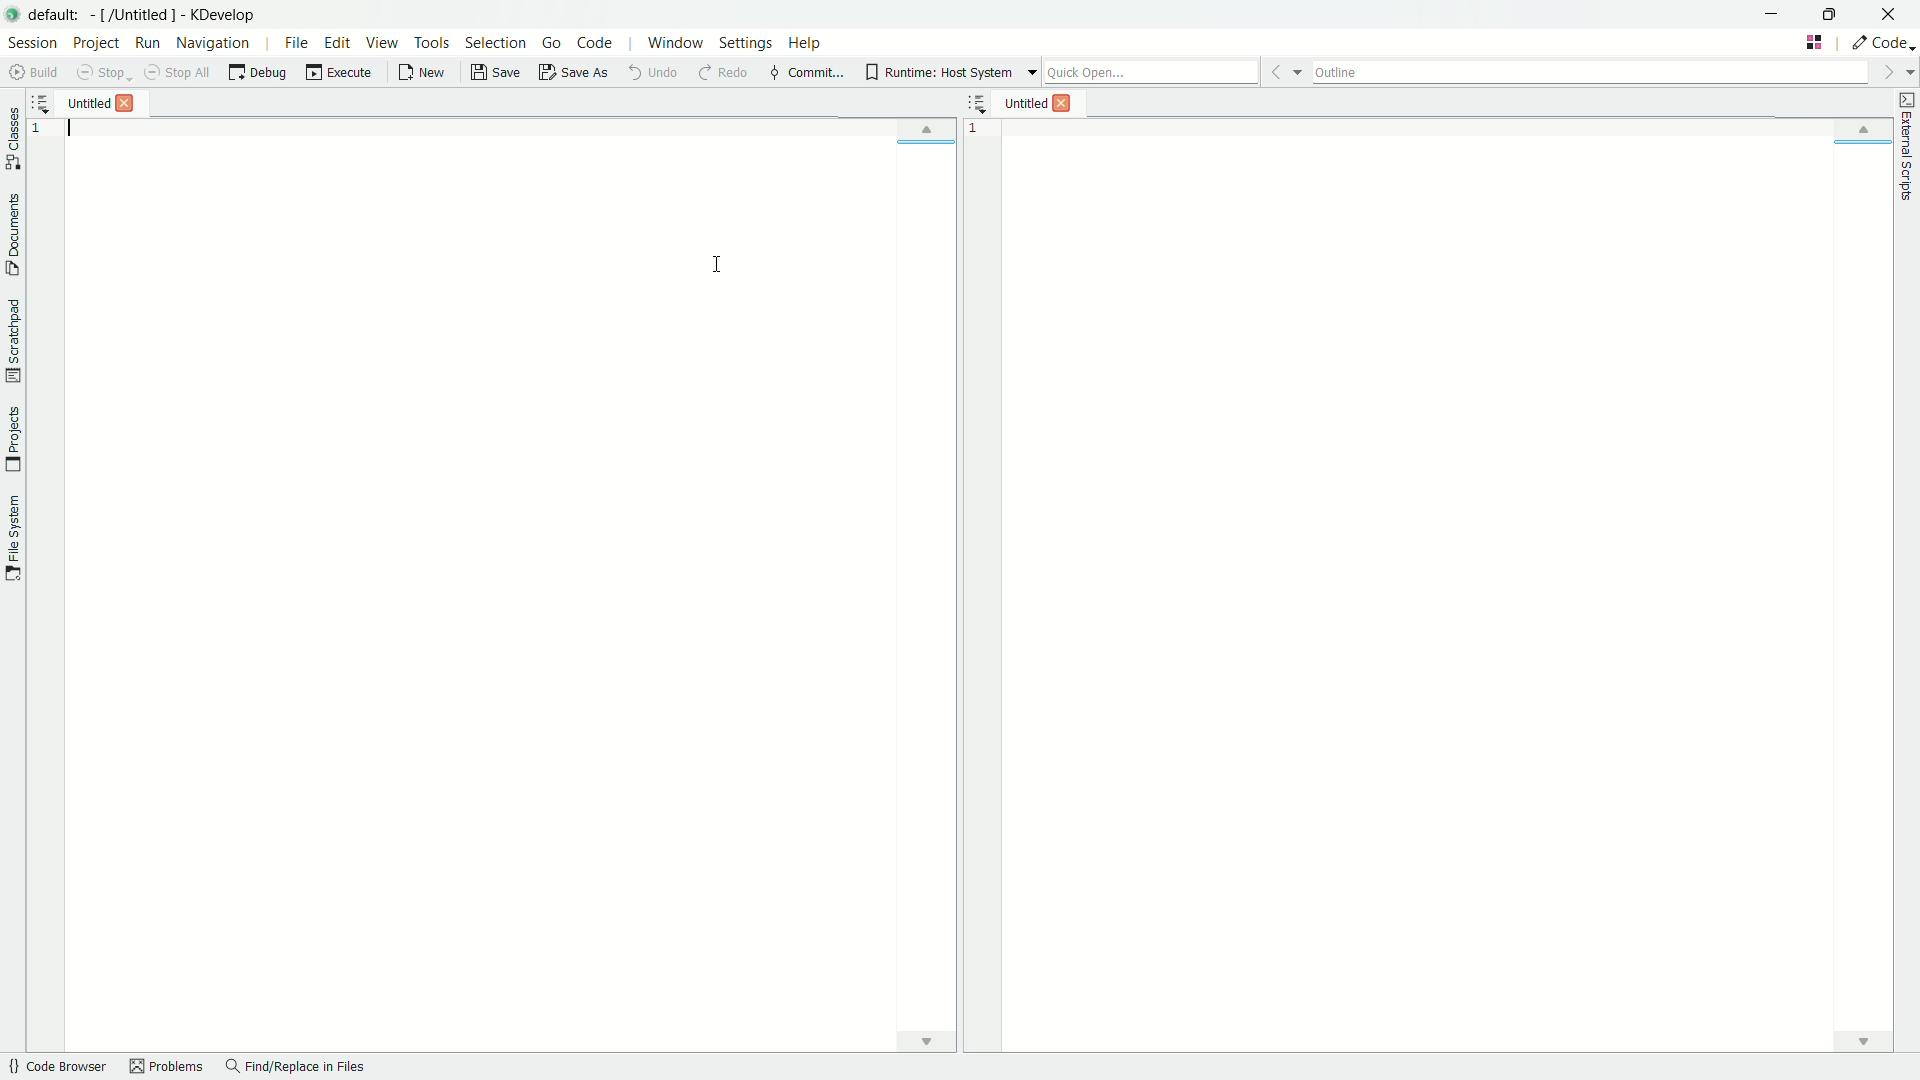 The image size is (1920, 1080). What do you see at coordinates (495, 71) in the screenshot?
I see `save` at bounding box center [495, 71].